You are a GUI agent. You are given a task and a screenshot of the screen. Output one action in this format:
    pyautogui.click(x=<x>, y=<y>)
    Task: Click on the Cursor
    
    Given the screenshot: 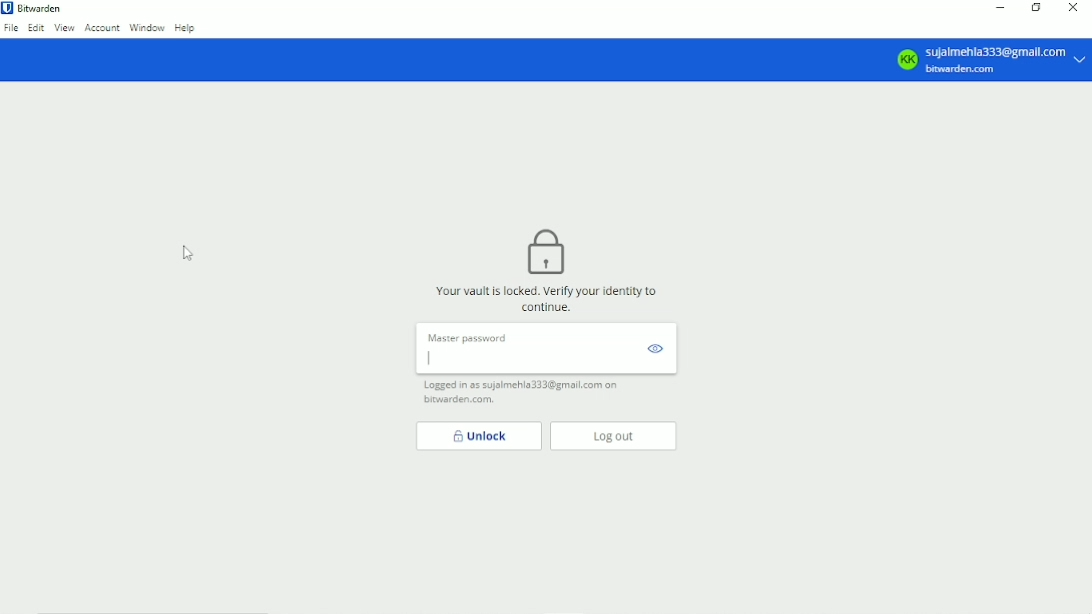 What is the action you would take?
    pyautogui.click(x=189, y=256)
    